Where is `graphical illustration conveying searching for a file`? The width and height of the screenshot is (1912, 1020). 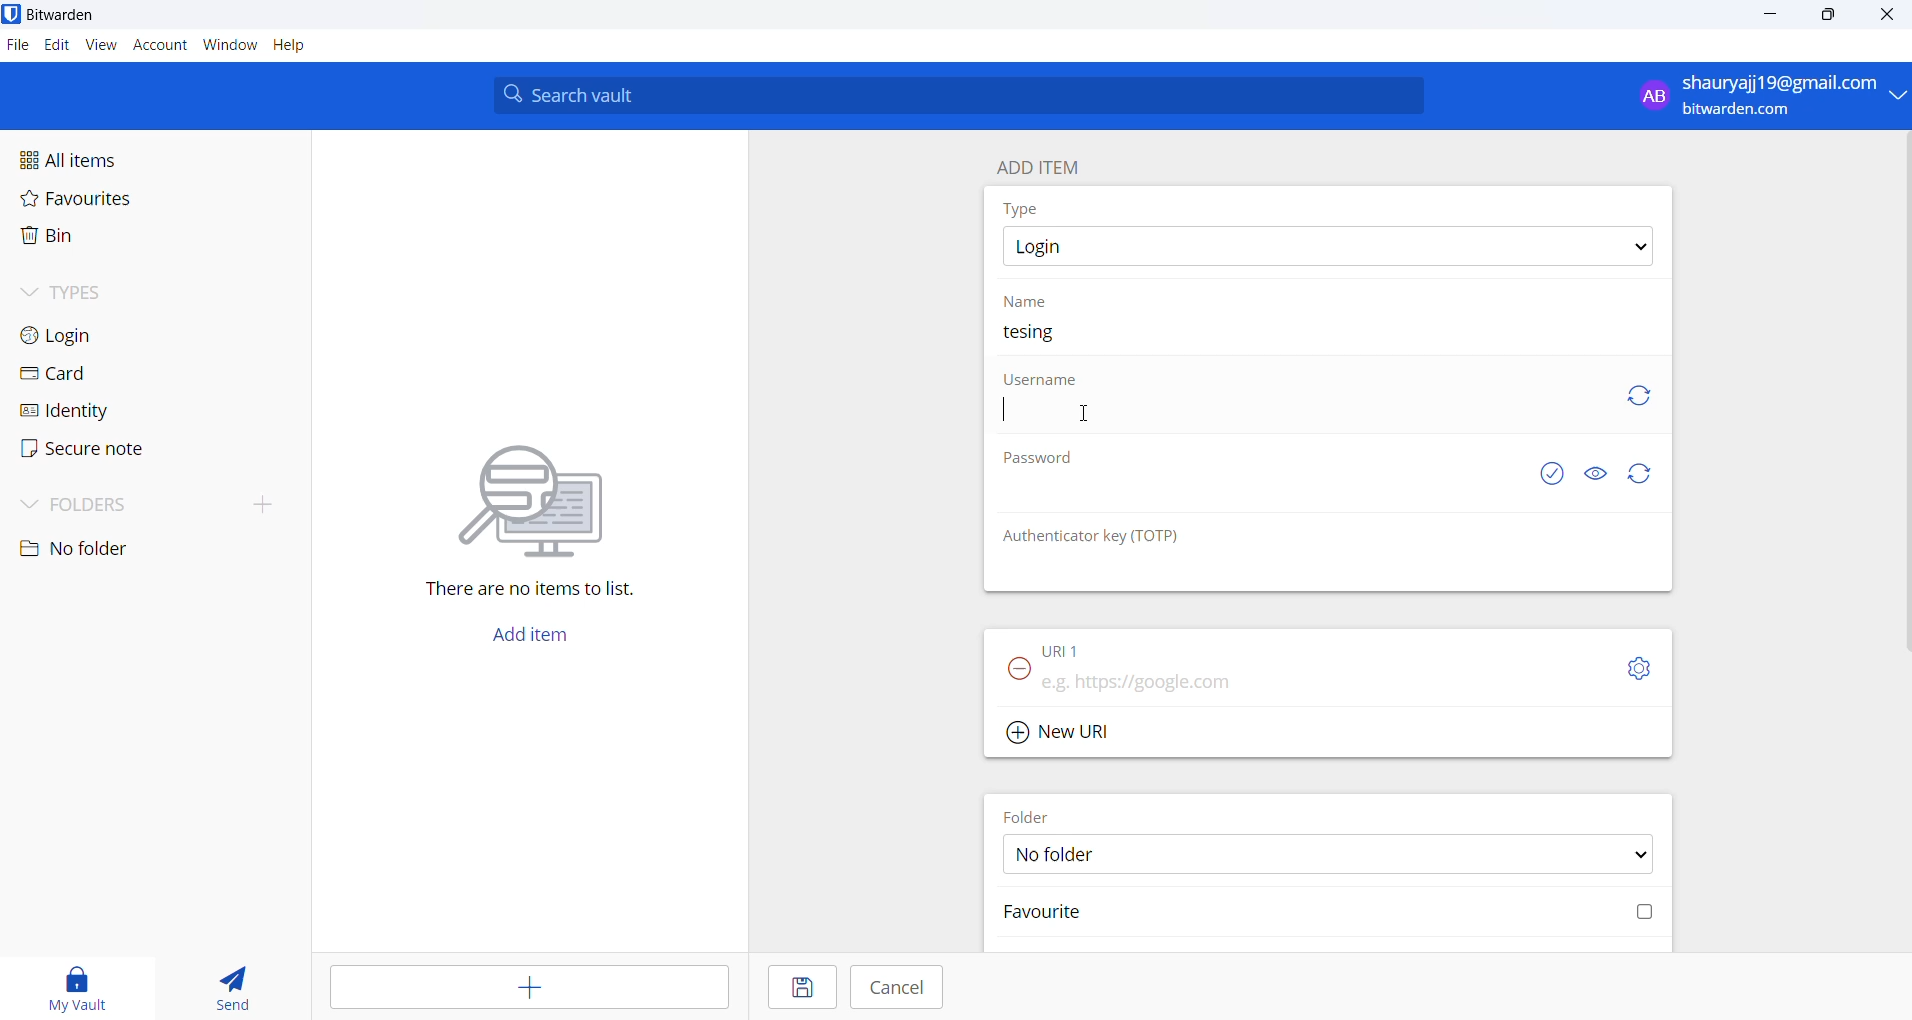 graphical illustration conveying searching for a file is located at coordinates (550, 497).